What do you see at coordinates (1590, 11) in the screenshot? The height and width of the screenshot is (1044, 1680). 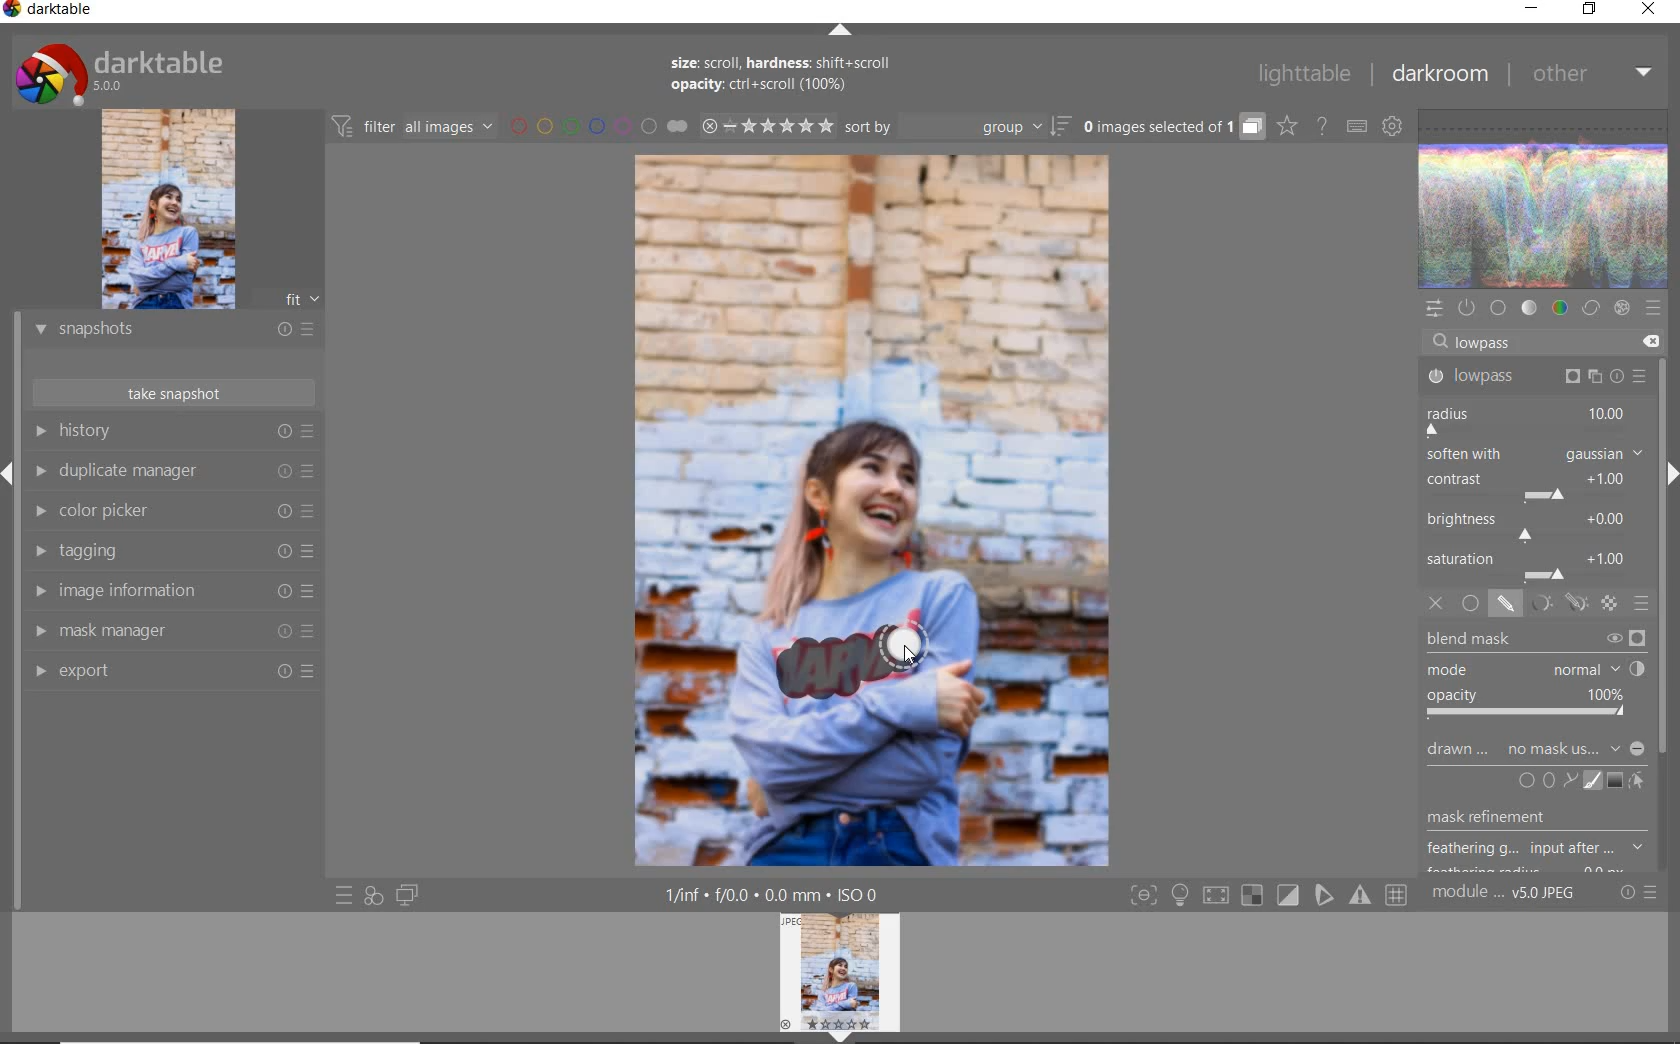 I see `restore` at bounding box center [1590, 11].